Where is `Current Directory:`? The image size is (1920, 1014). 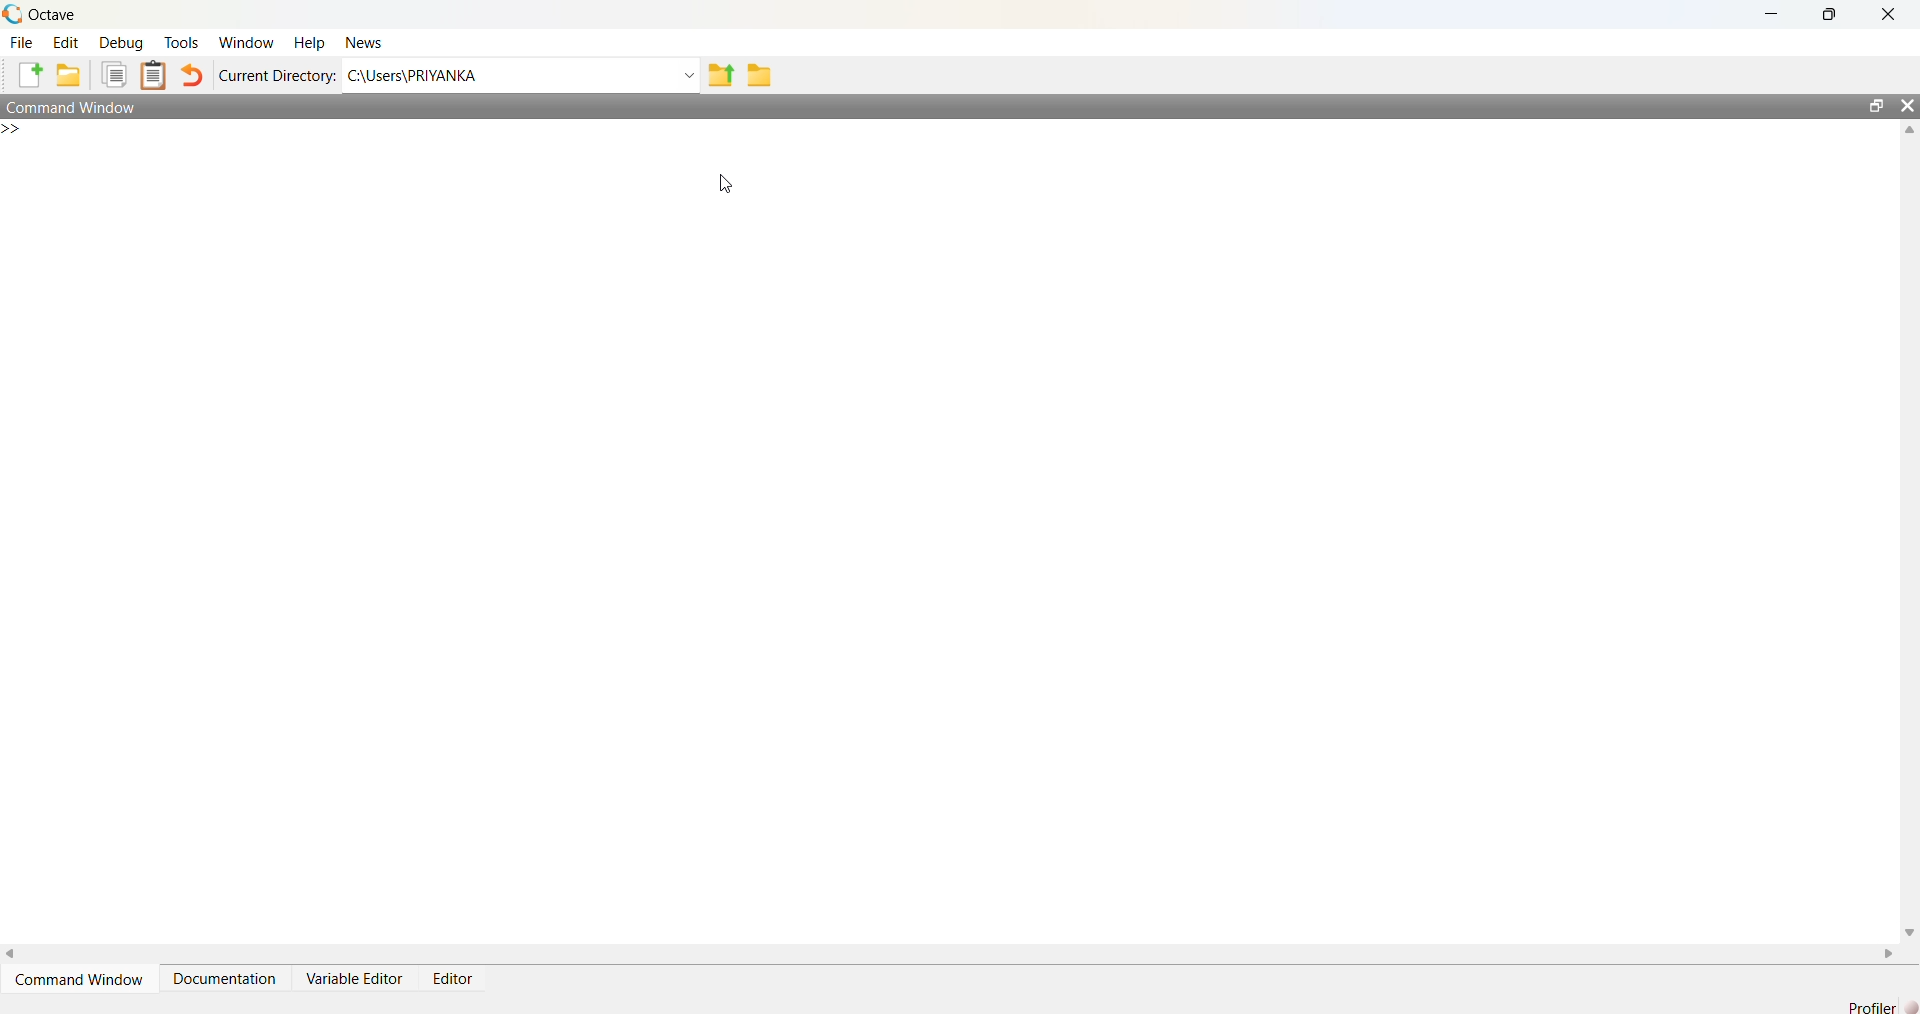 Current Directory: is located at coordinates (277, 75).